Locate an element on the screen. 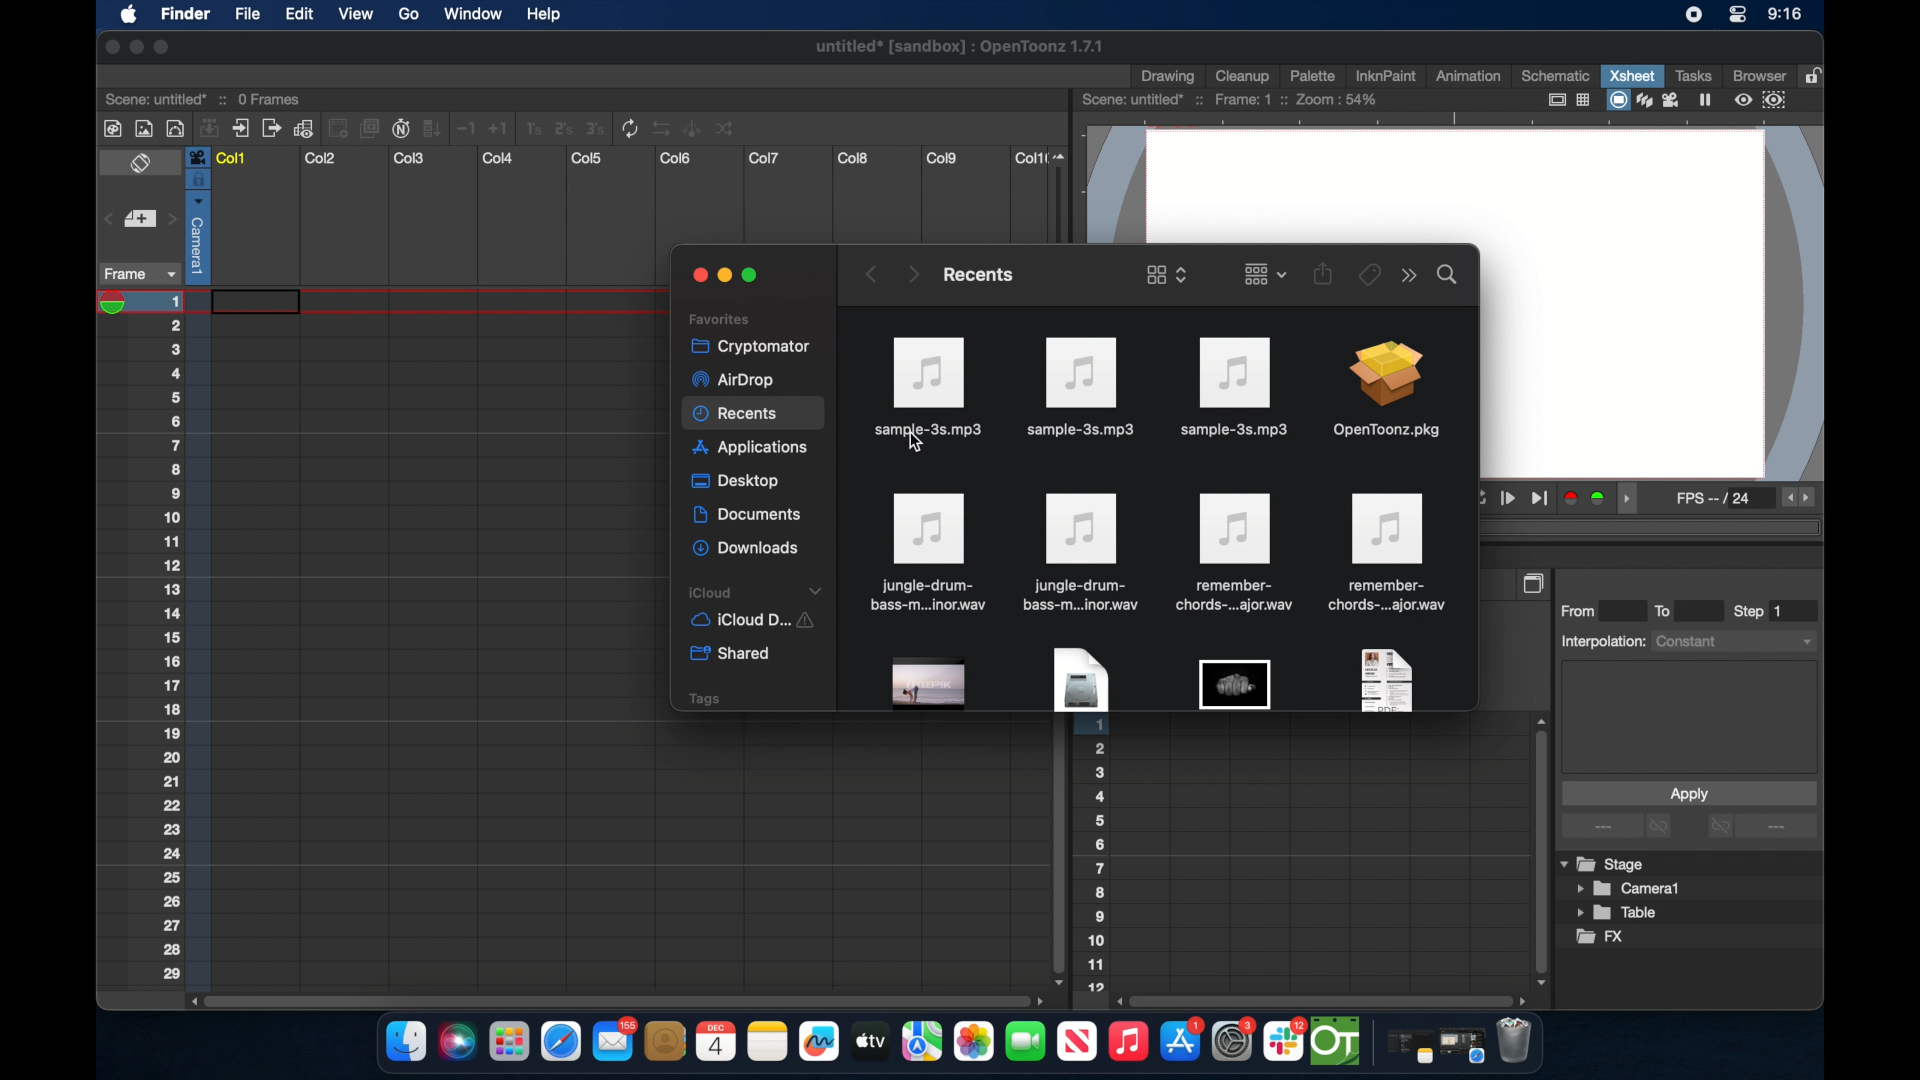  drag handle is located at coordinates (1632, 499).